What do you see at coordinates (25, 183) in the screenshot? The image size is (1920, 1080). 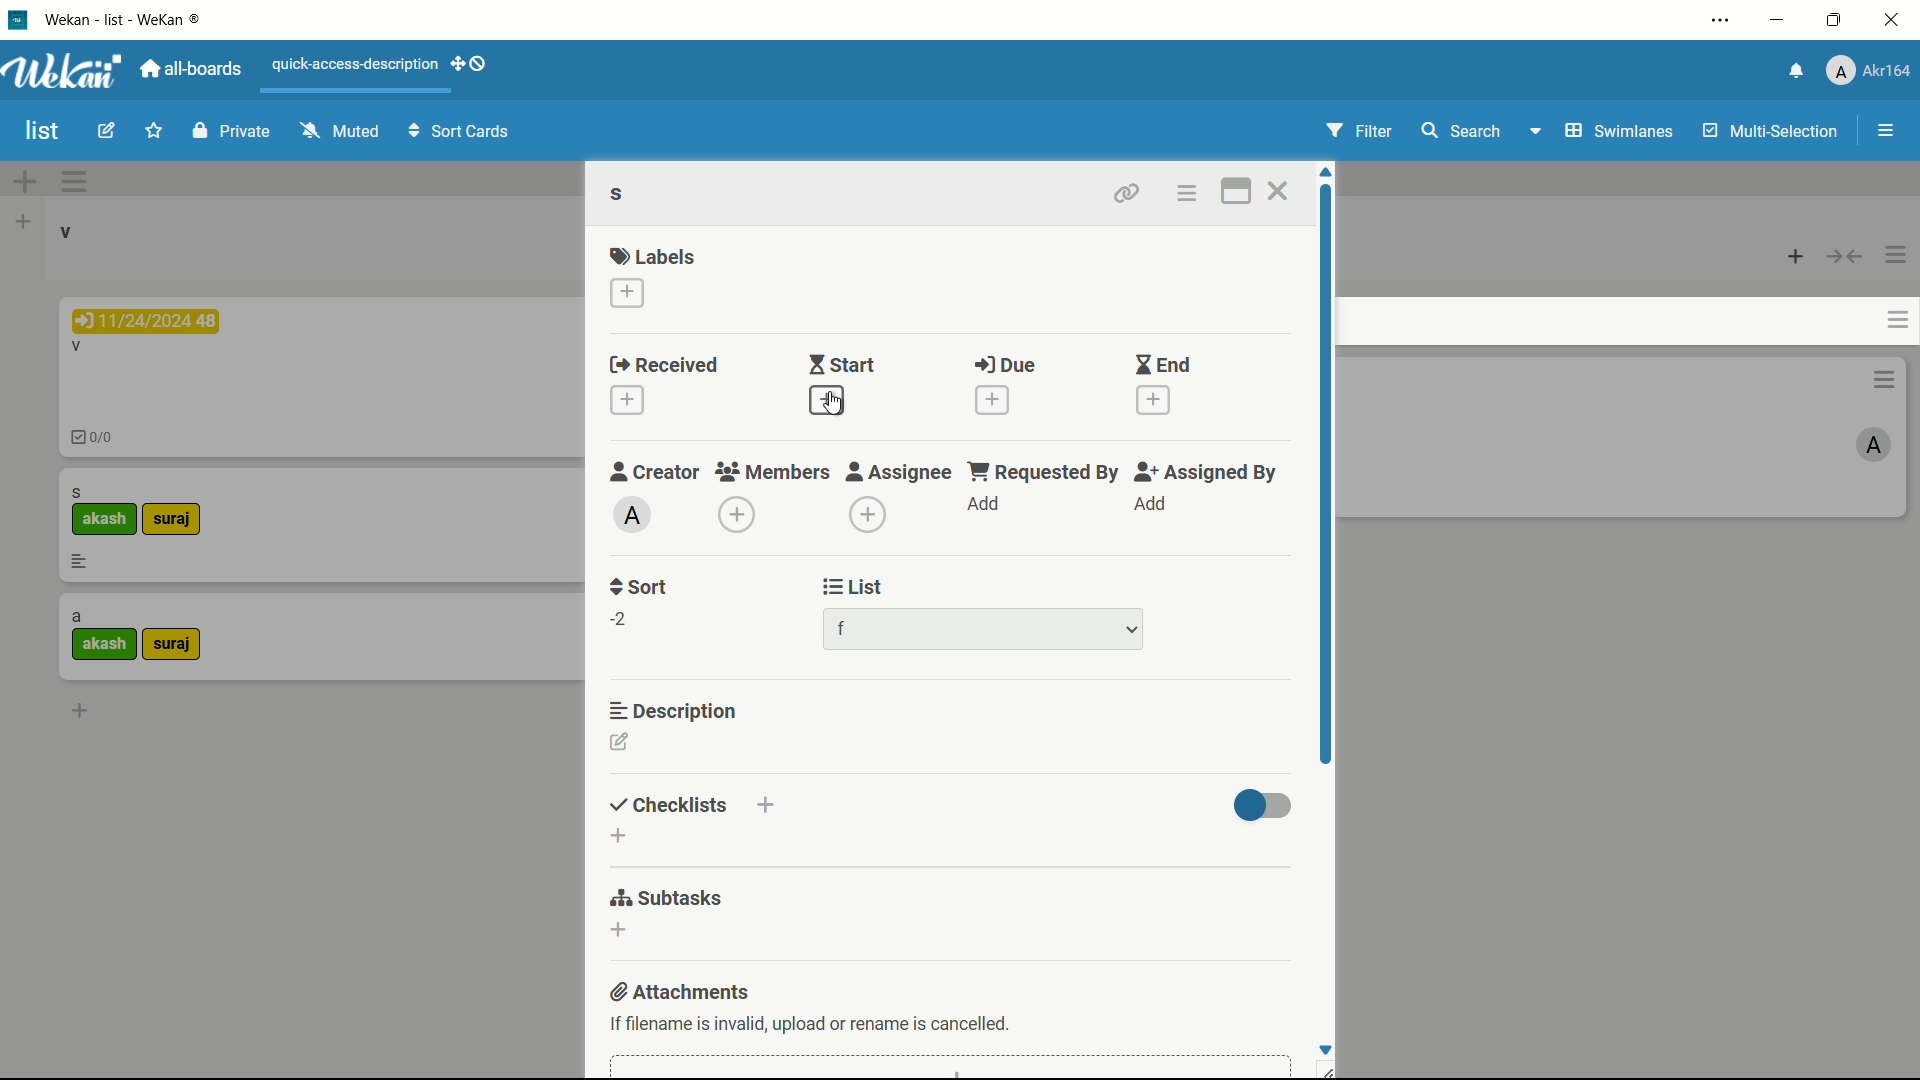 I see `add swimlane` at bounding box center [25, 183].